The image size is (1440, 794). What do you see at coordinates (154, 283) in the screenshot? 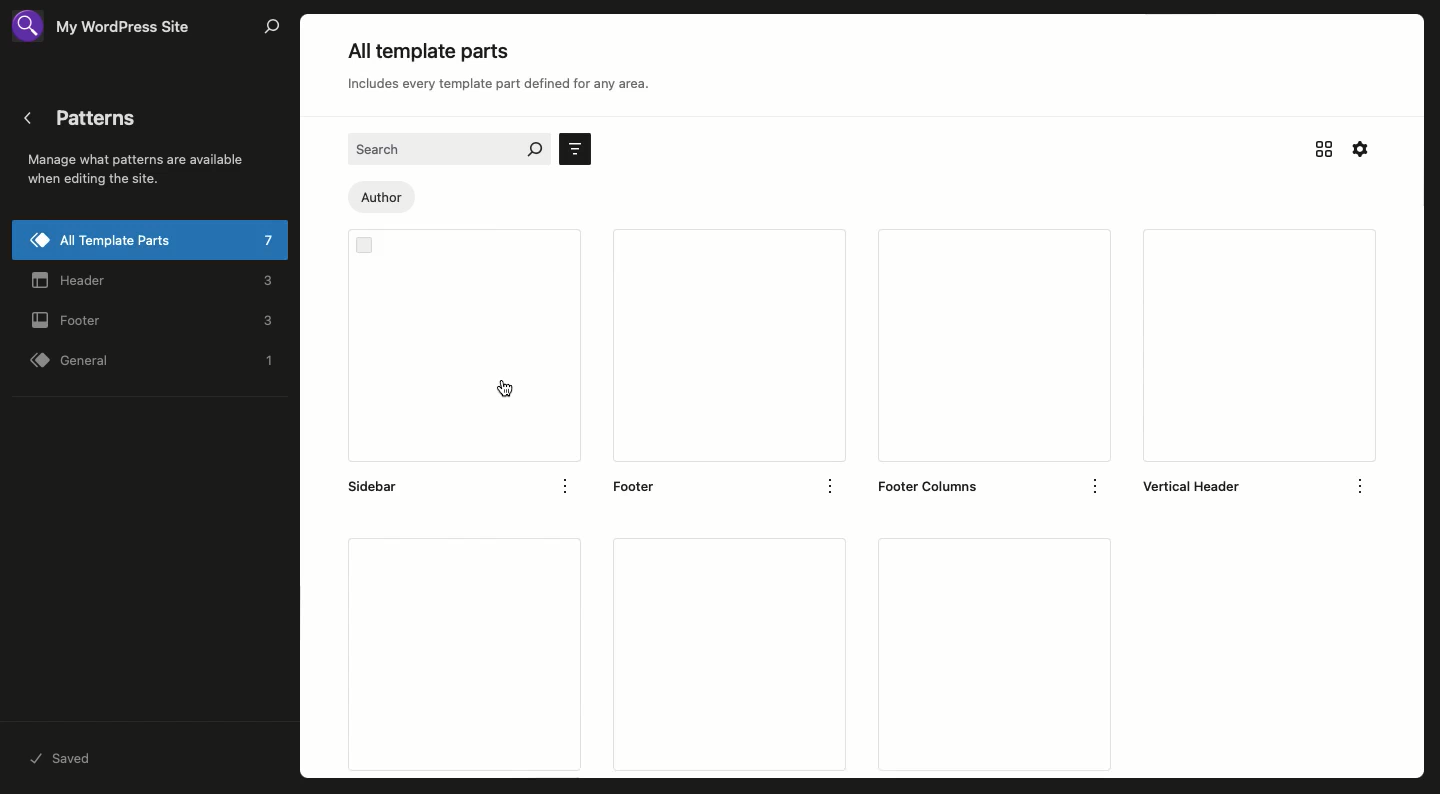
I see `Header` at bounding box center [154, 283].